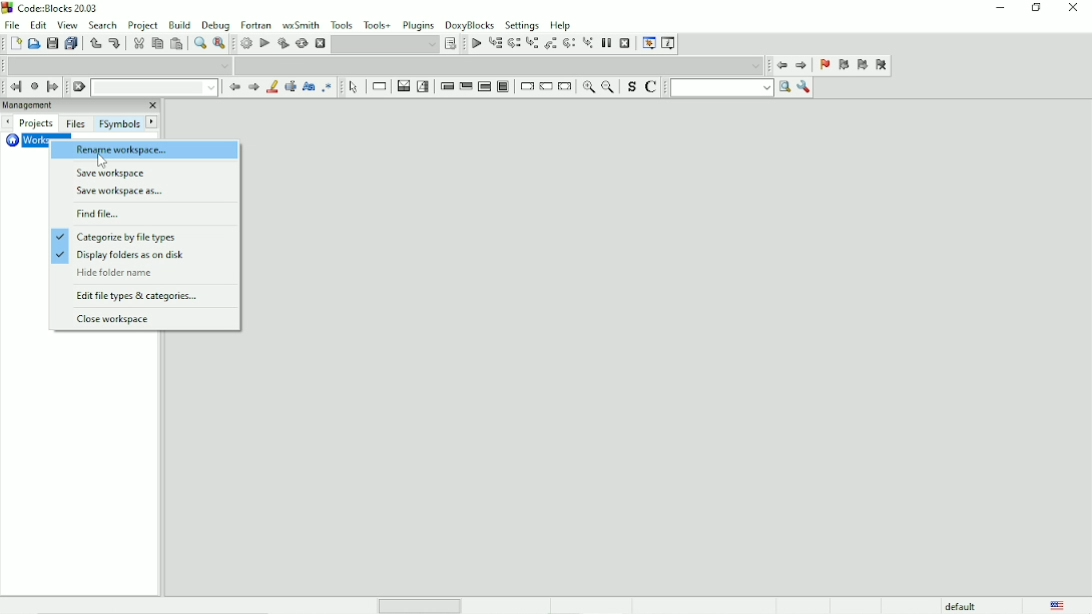 The height and width of the screenshot is (614, 1092). Describe the element at coordinates (631, 88) in the screenshot. I see `Toggle source` at that location.